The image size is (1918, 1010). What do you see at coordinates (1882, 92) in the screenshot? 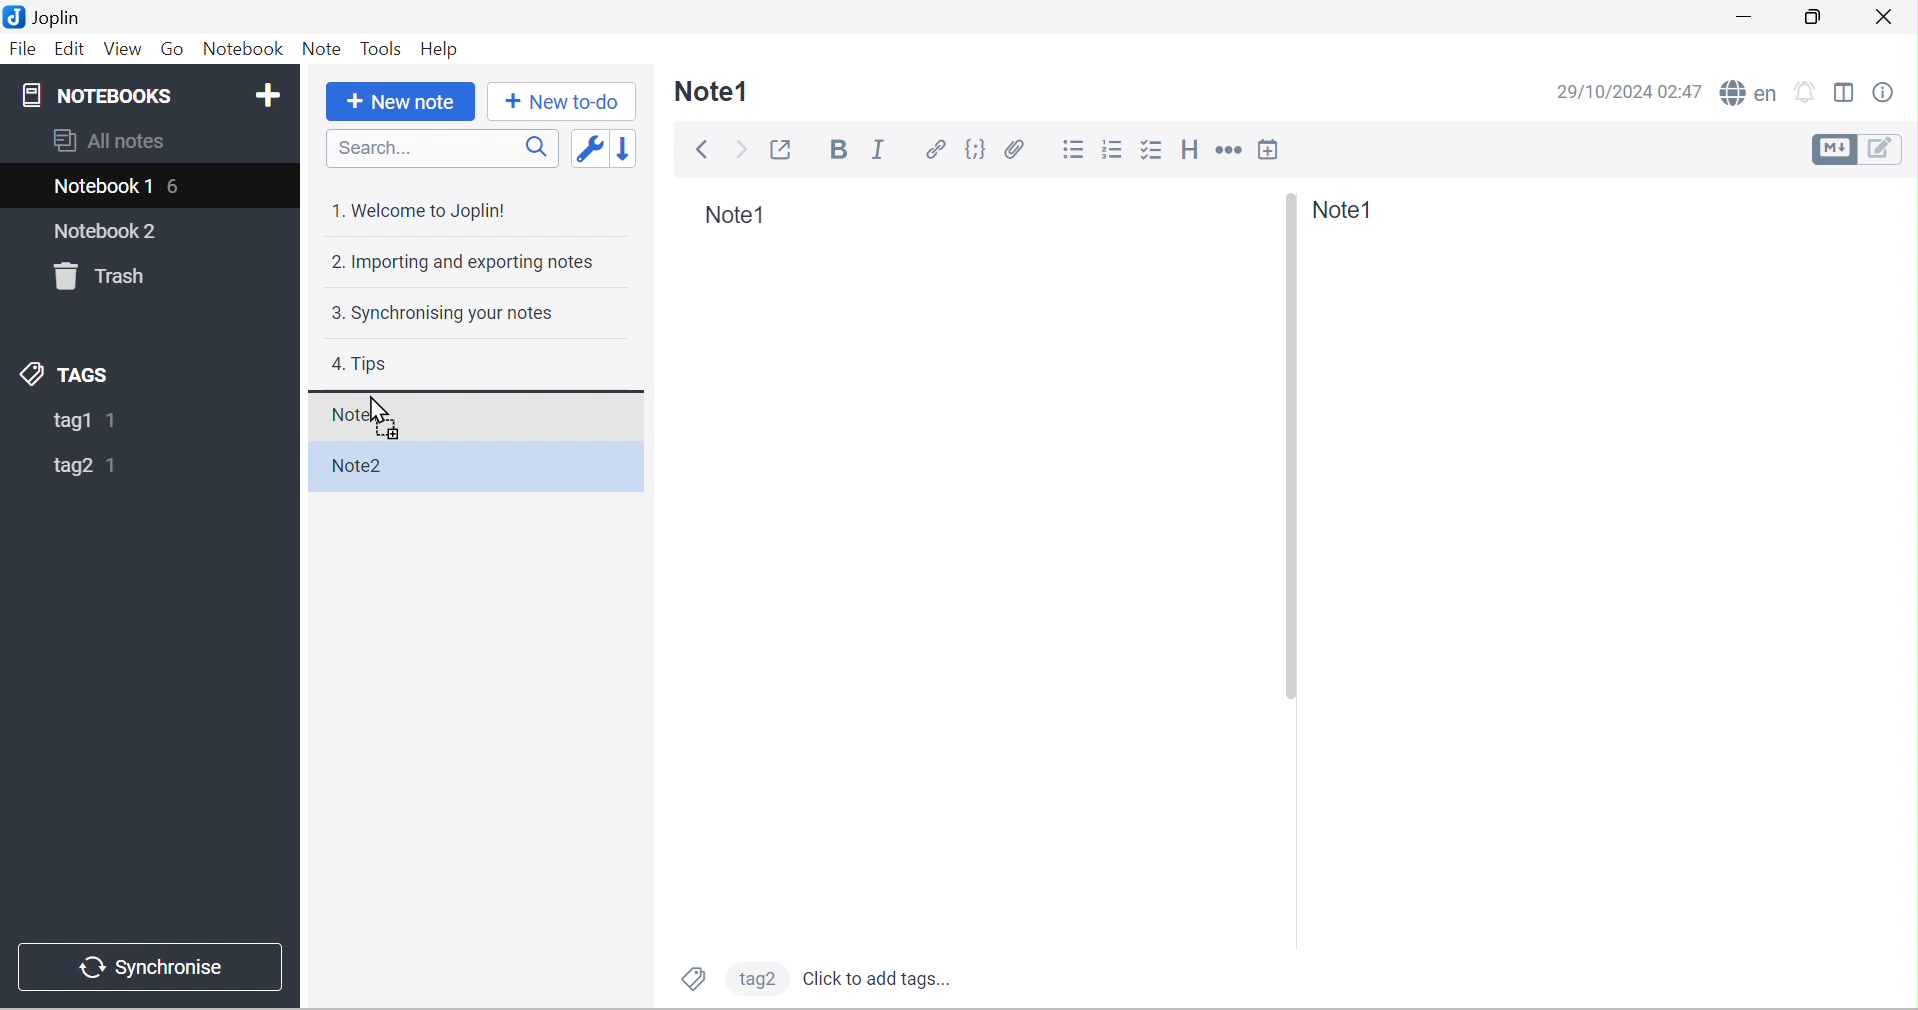
I see `Note properties` at bounding box center [1882, 92].